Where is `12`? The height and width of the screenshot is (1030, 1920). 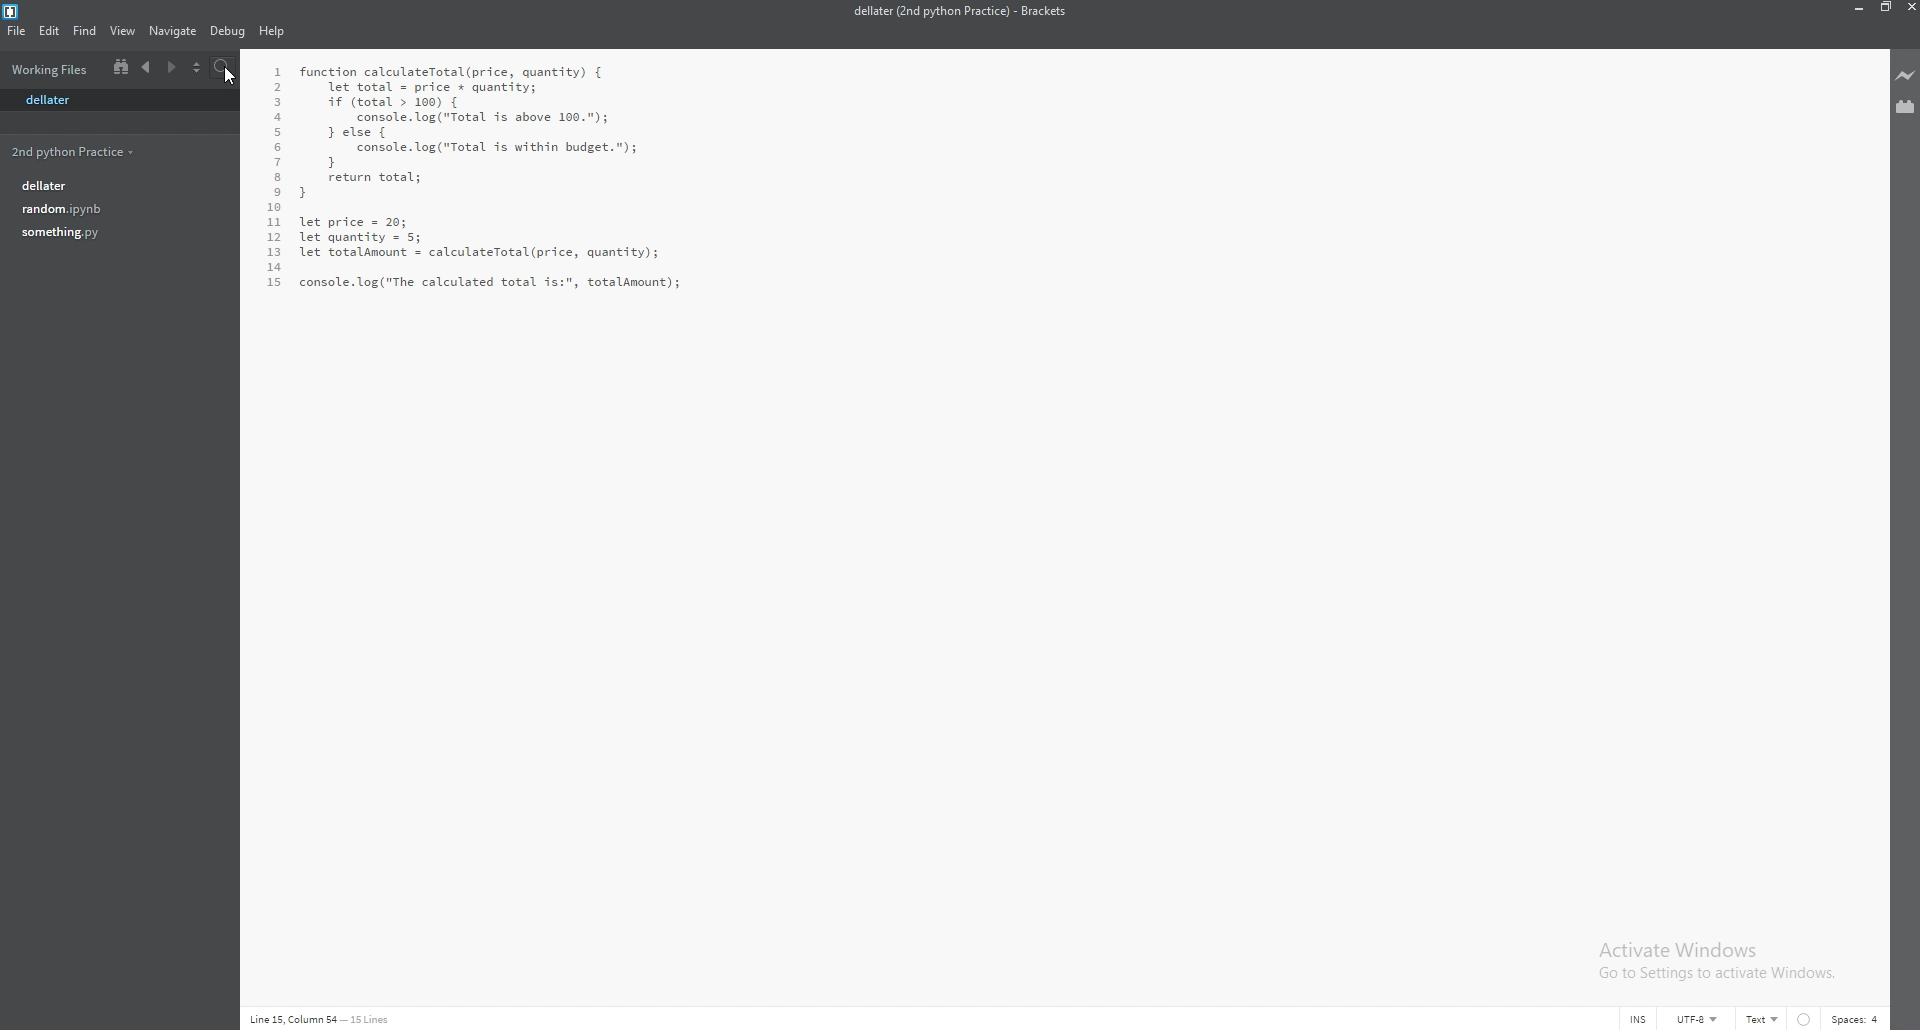
12 is located at coordinates (275, 237).